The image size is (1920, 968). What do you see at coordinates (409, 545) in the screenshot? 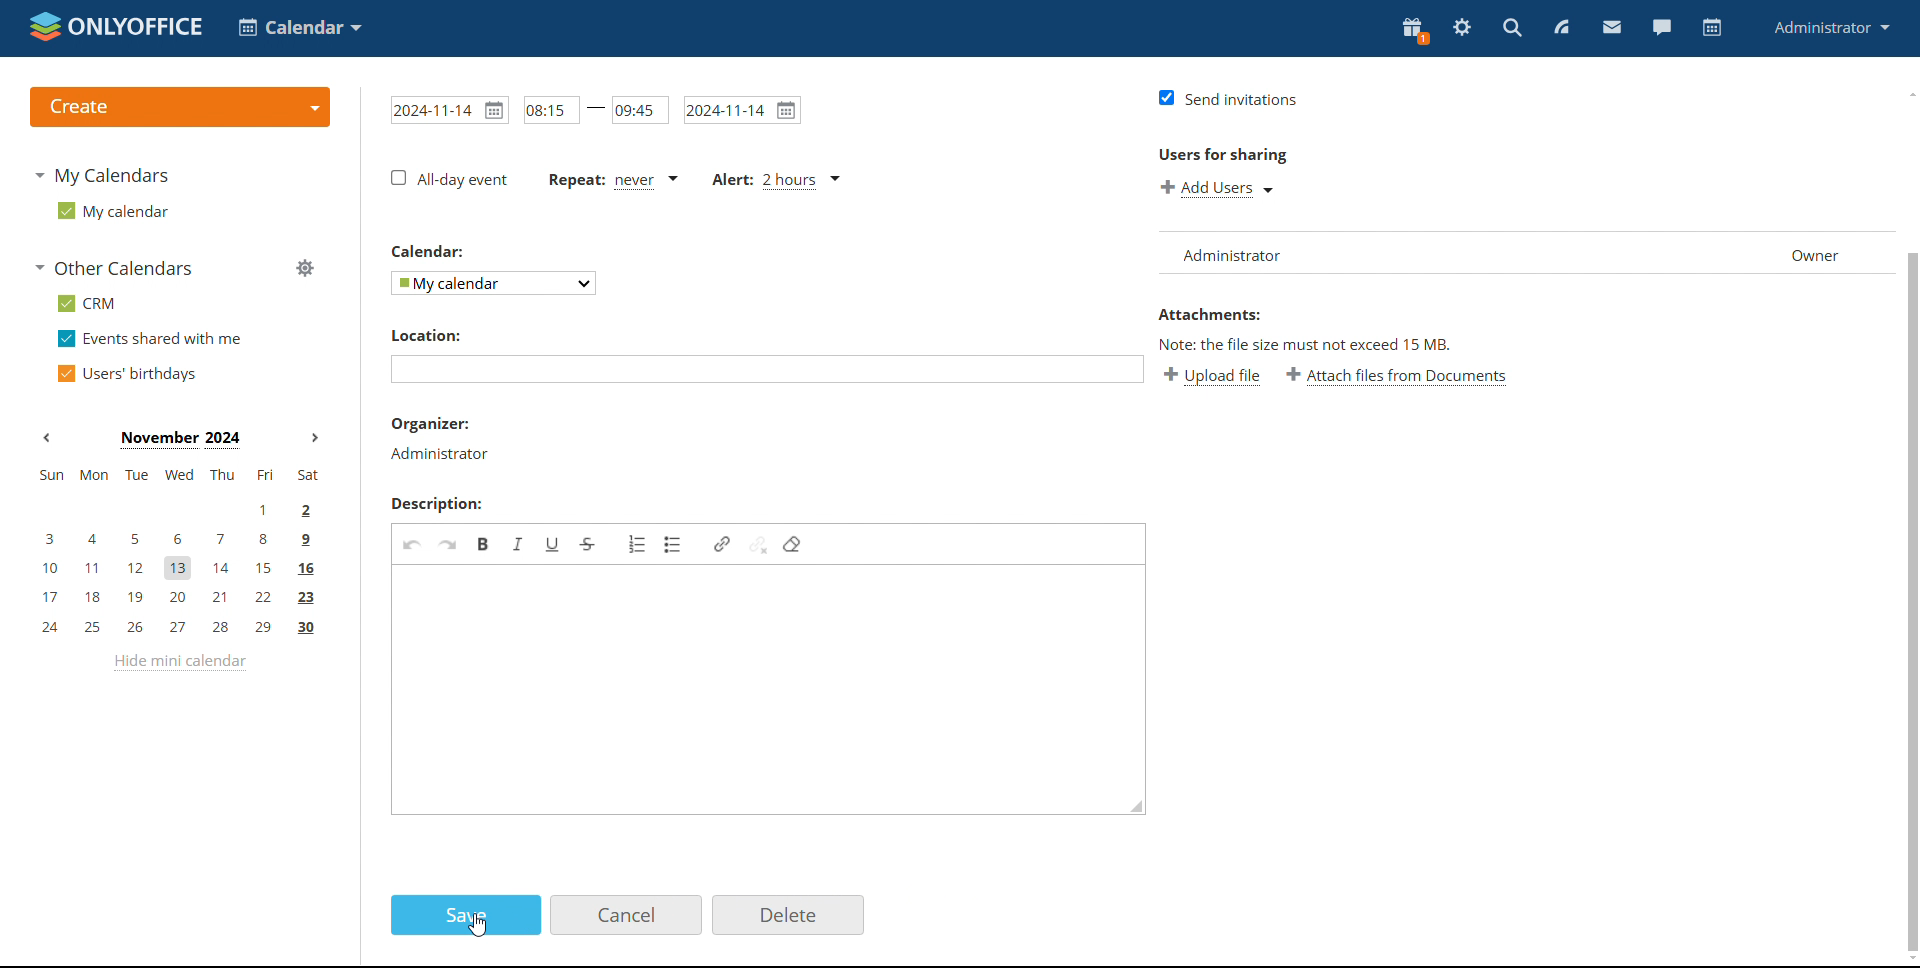
I see `undo` at bounding box center [409, 545].